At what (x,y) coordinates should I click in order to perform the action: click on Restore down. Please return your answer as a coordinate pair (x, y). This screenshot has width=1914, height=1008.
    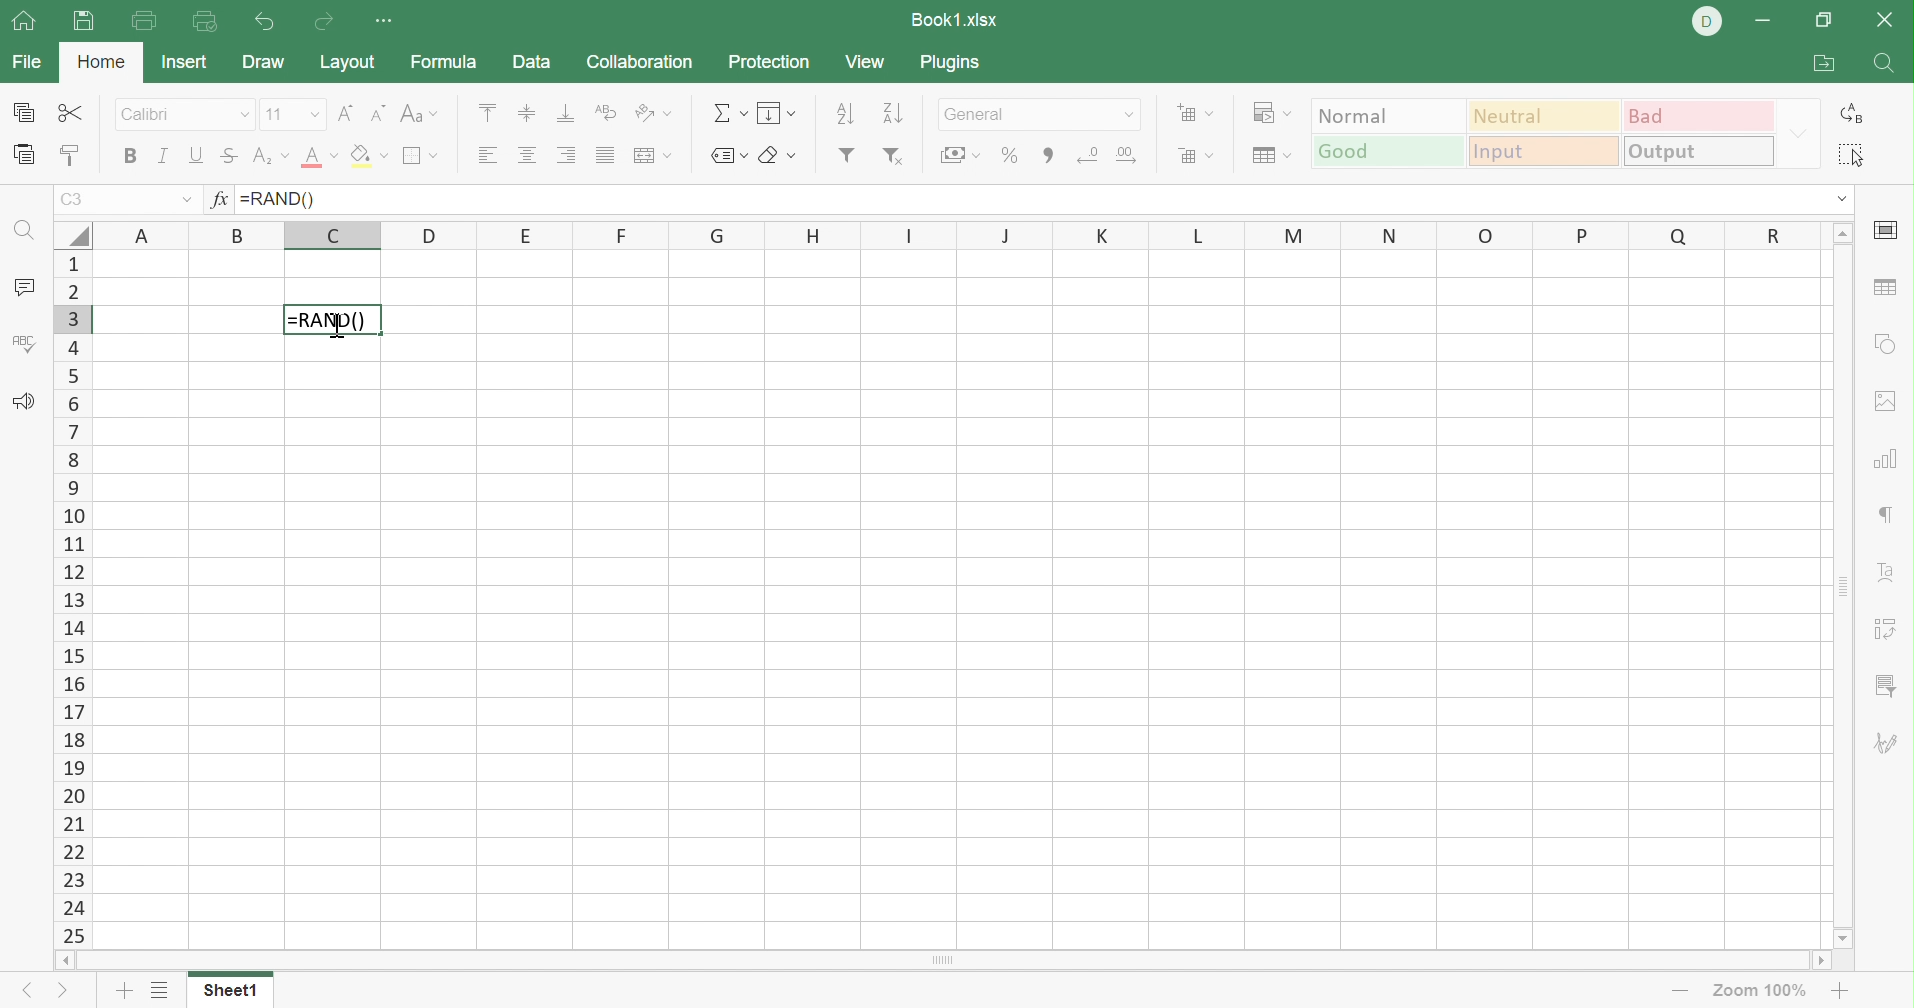
    Looking at the image, I should click on (1826, 20).